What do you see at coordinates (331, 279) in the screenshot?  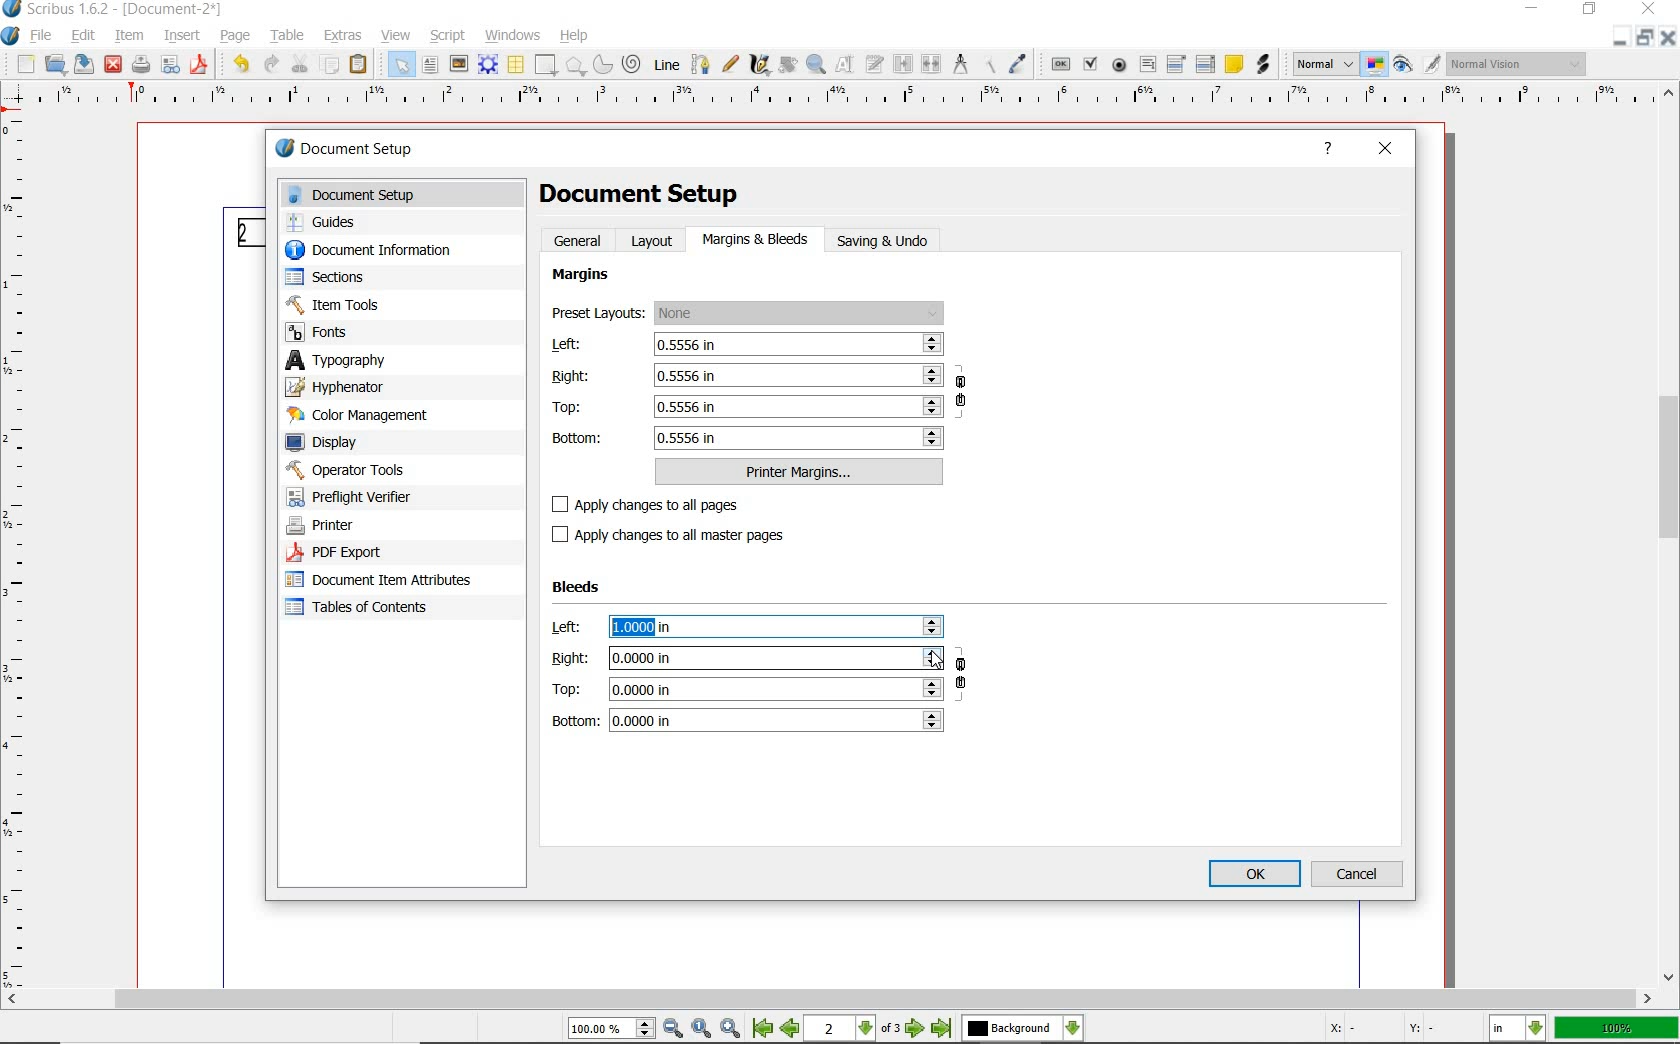 I see `sectors` at bounding box center [331, 279].